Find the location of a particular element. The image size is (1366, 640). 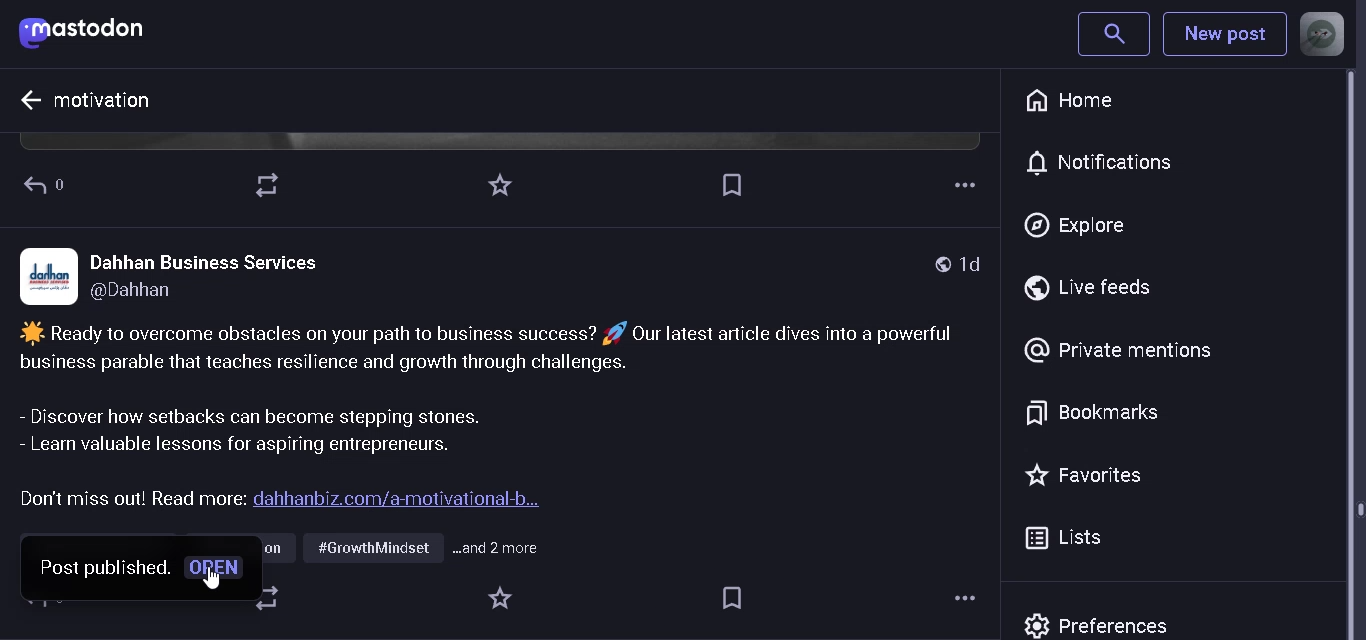

favorites is located at coordinates (1089, 475).